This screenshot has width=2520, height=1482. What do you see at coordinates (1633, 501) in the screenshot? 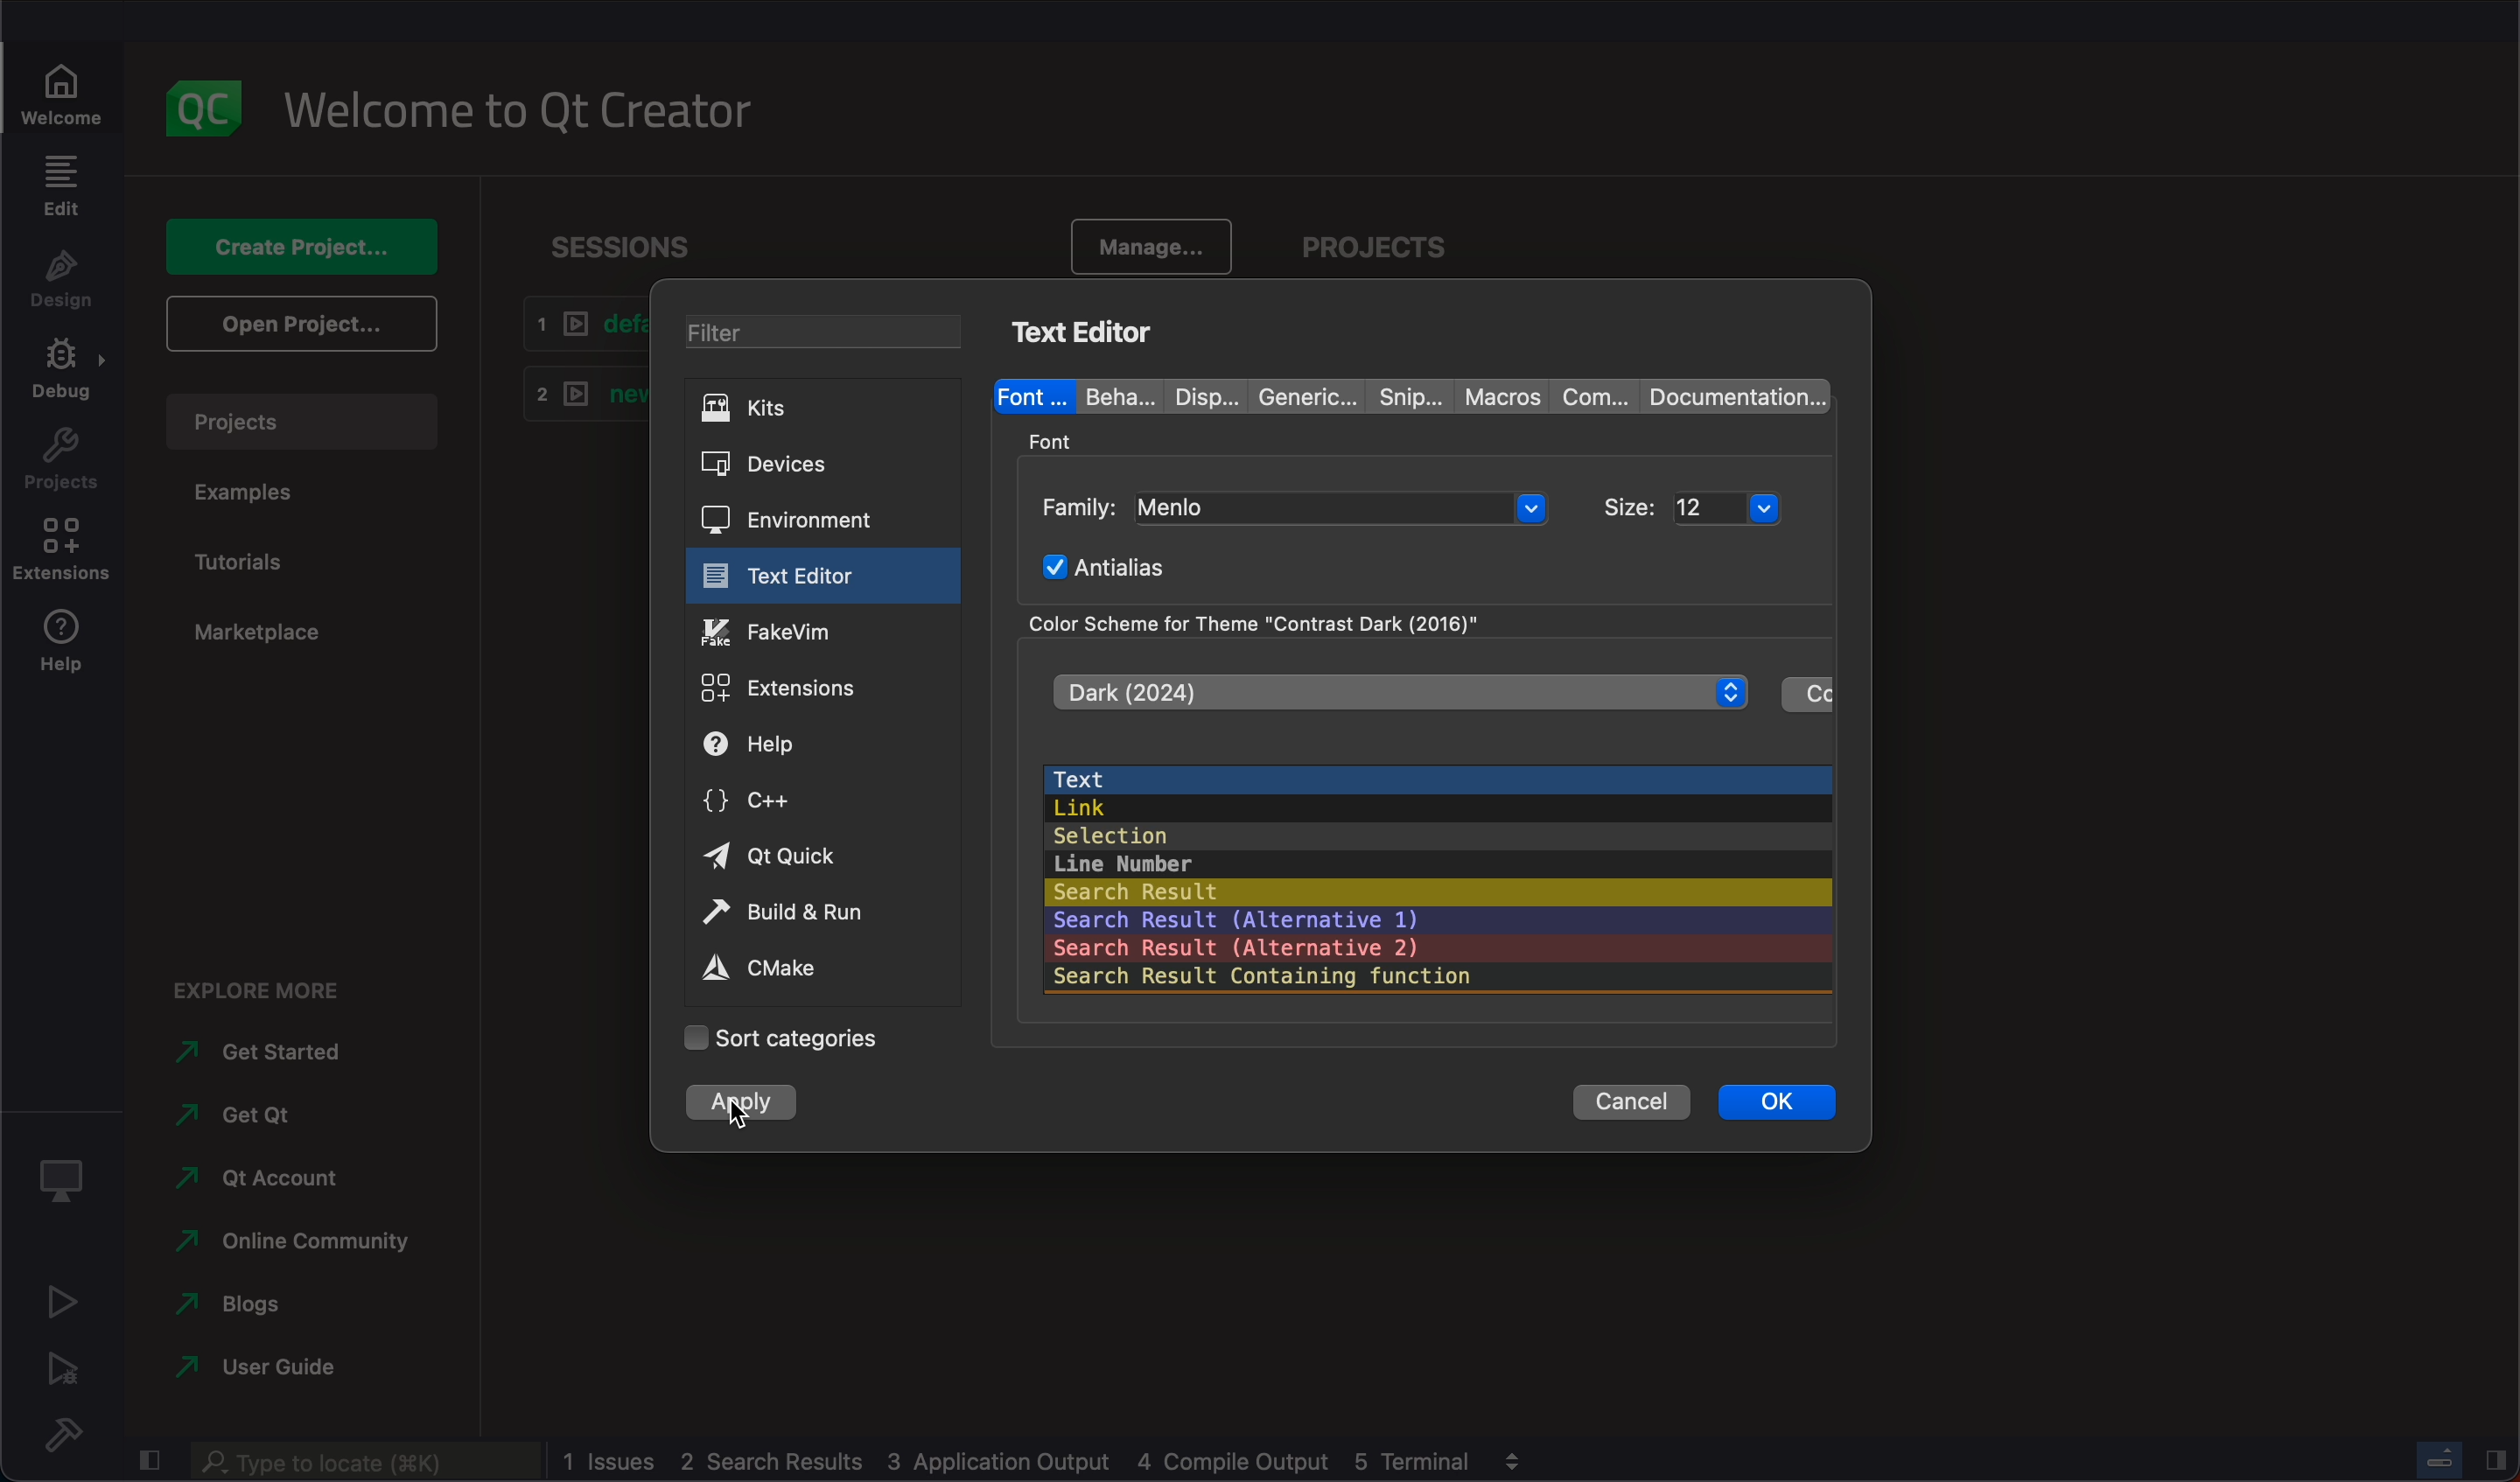
I see `size` at bounding box center [1633, 501].